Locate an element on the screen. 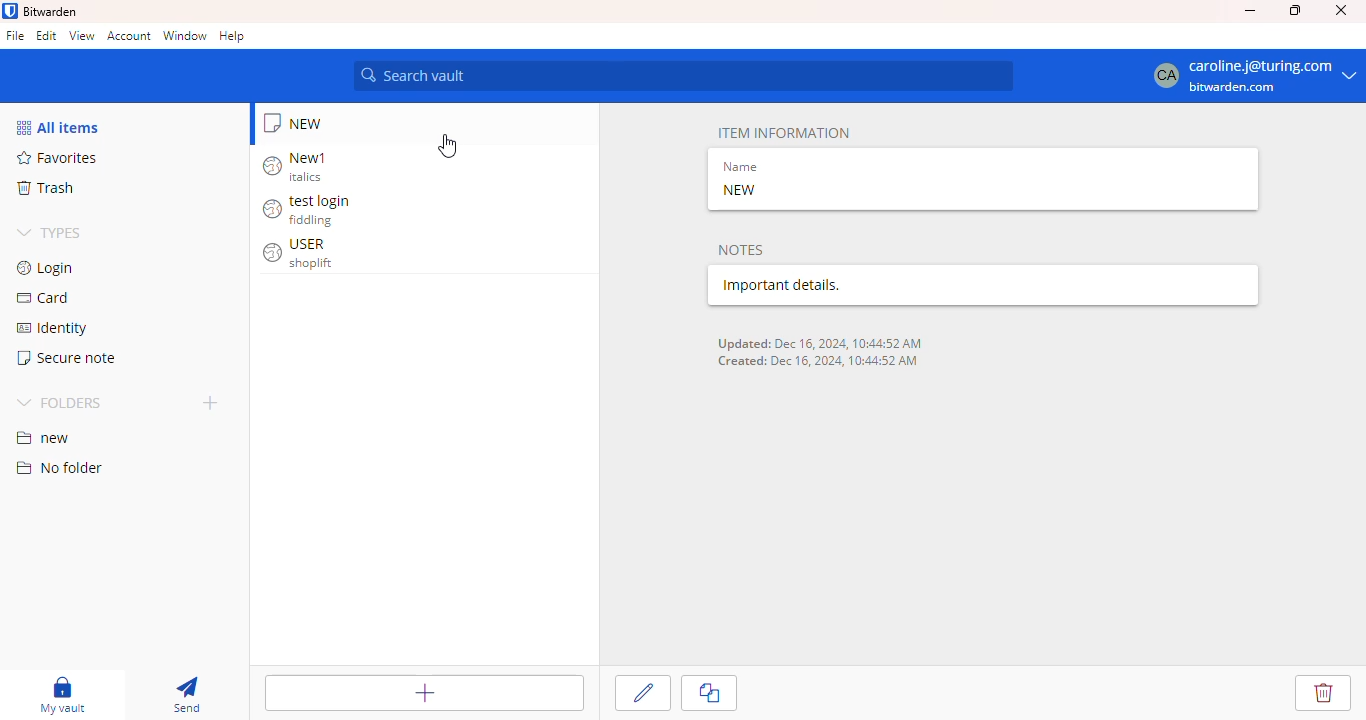  search is located at coordinates (682, 76).